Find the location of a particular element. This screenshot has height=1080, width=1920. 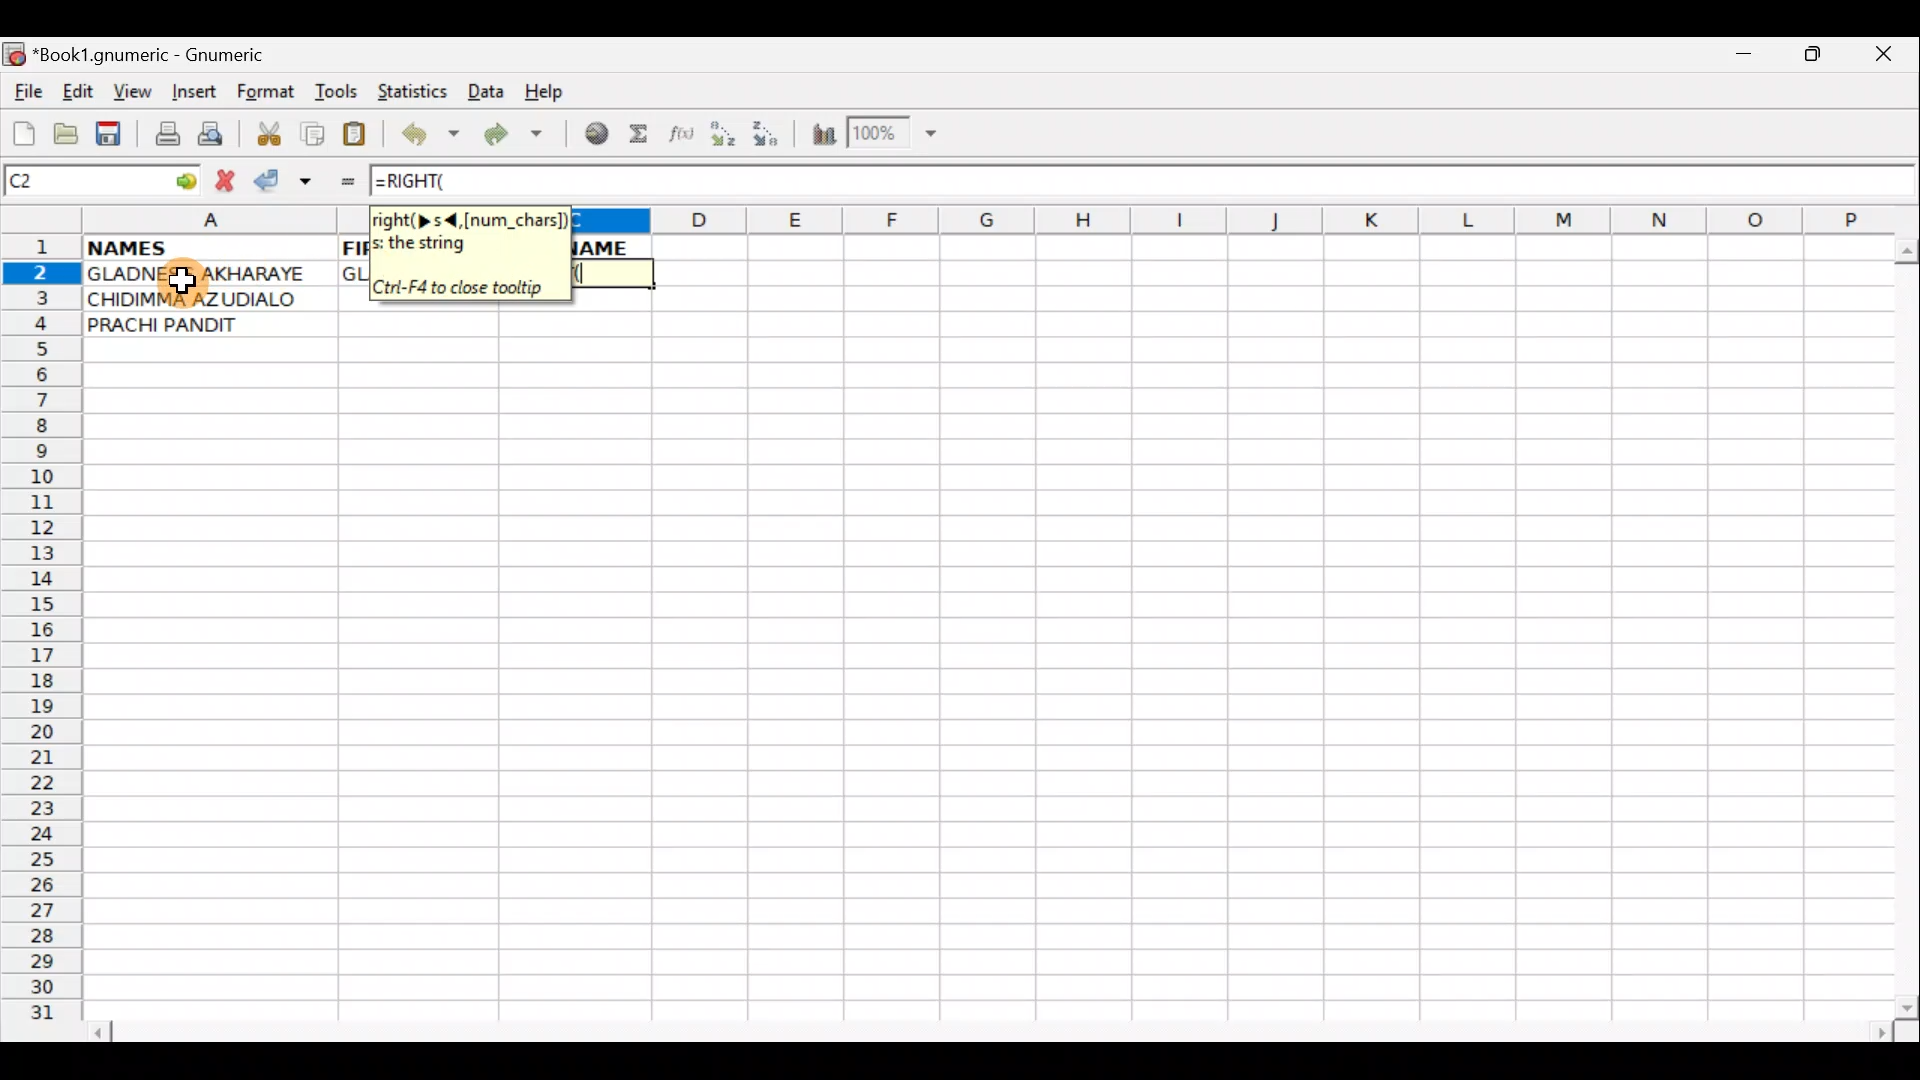

Scroll bar is located at coordinates (1902, 624).